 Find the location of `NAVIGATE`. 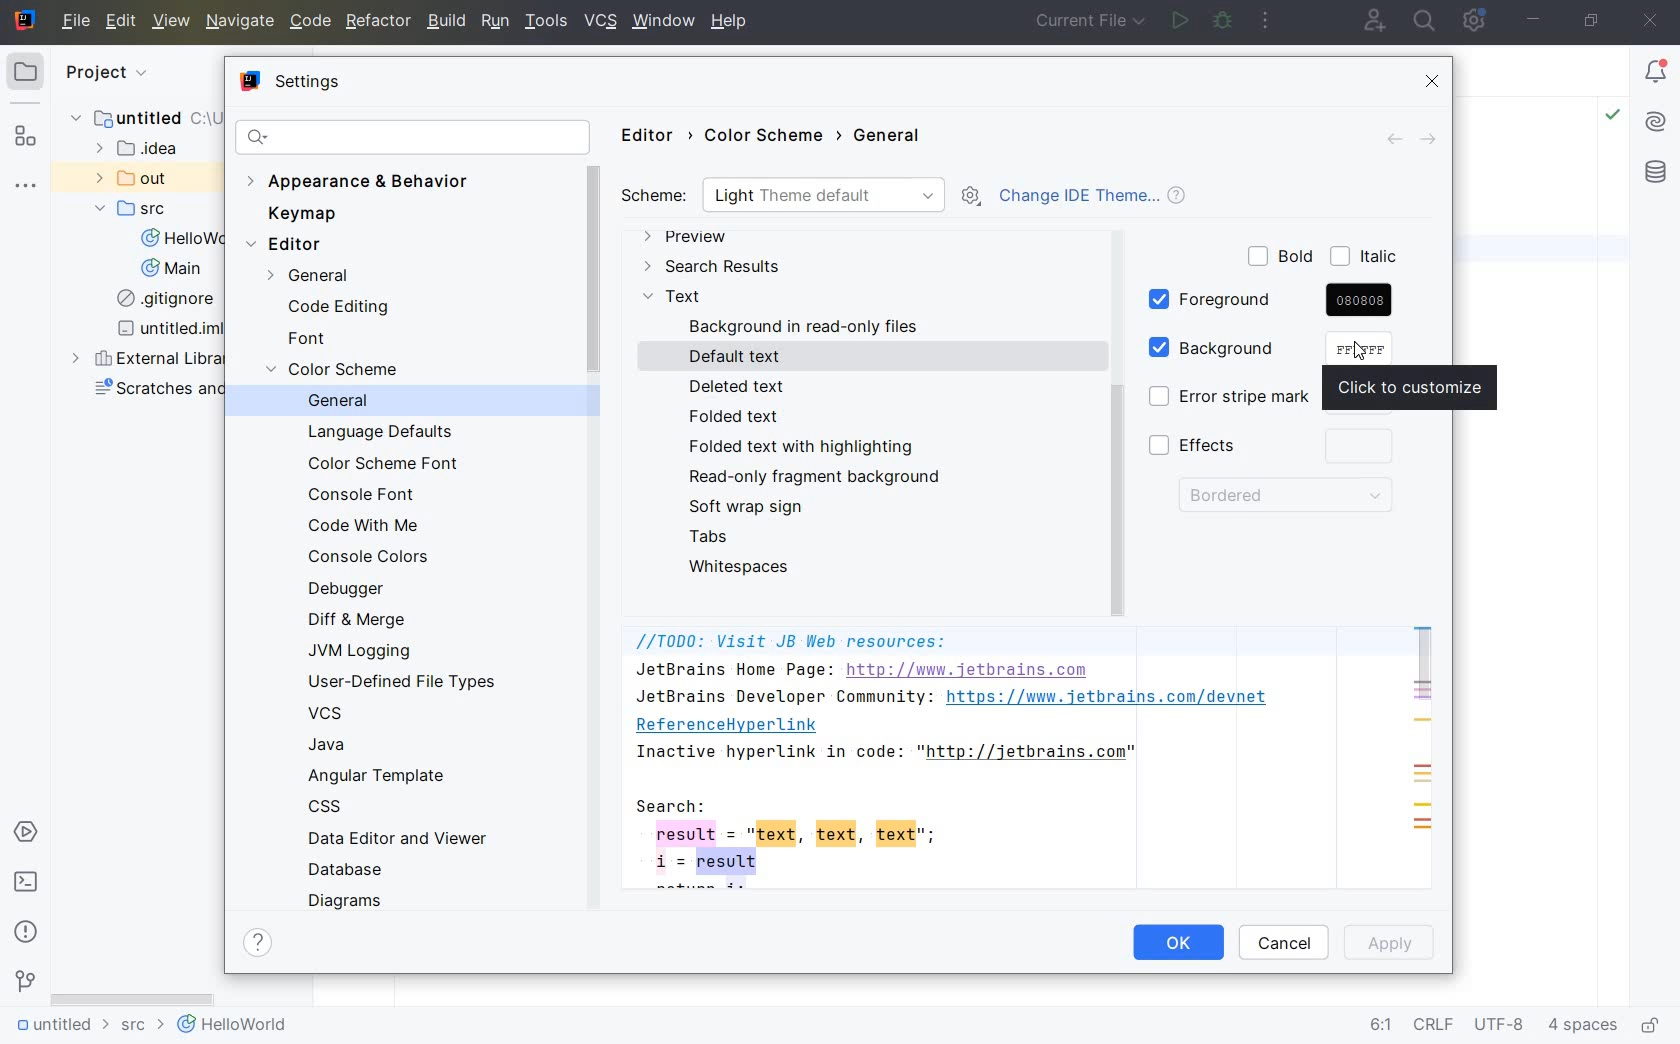

NAVIGATE is located at coordinates (238, 22).